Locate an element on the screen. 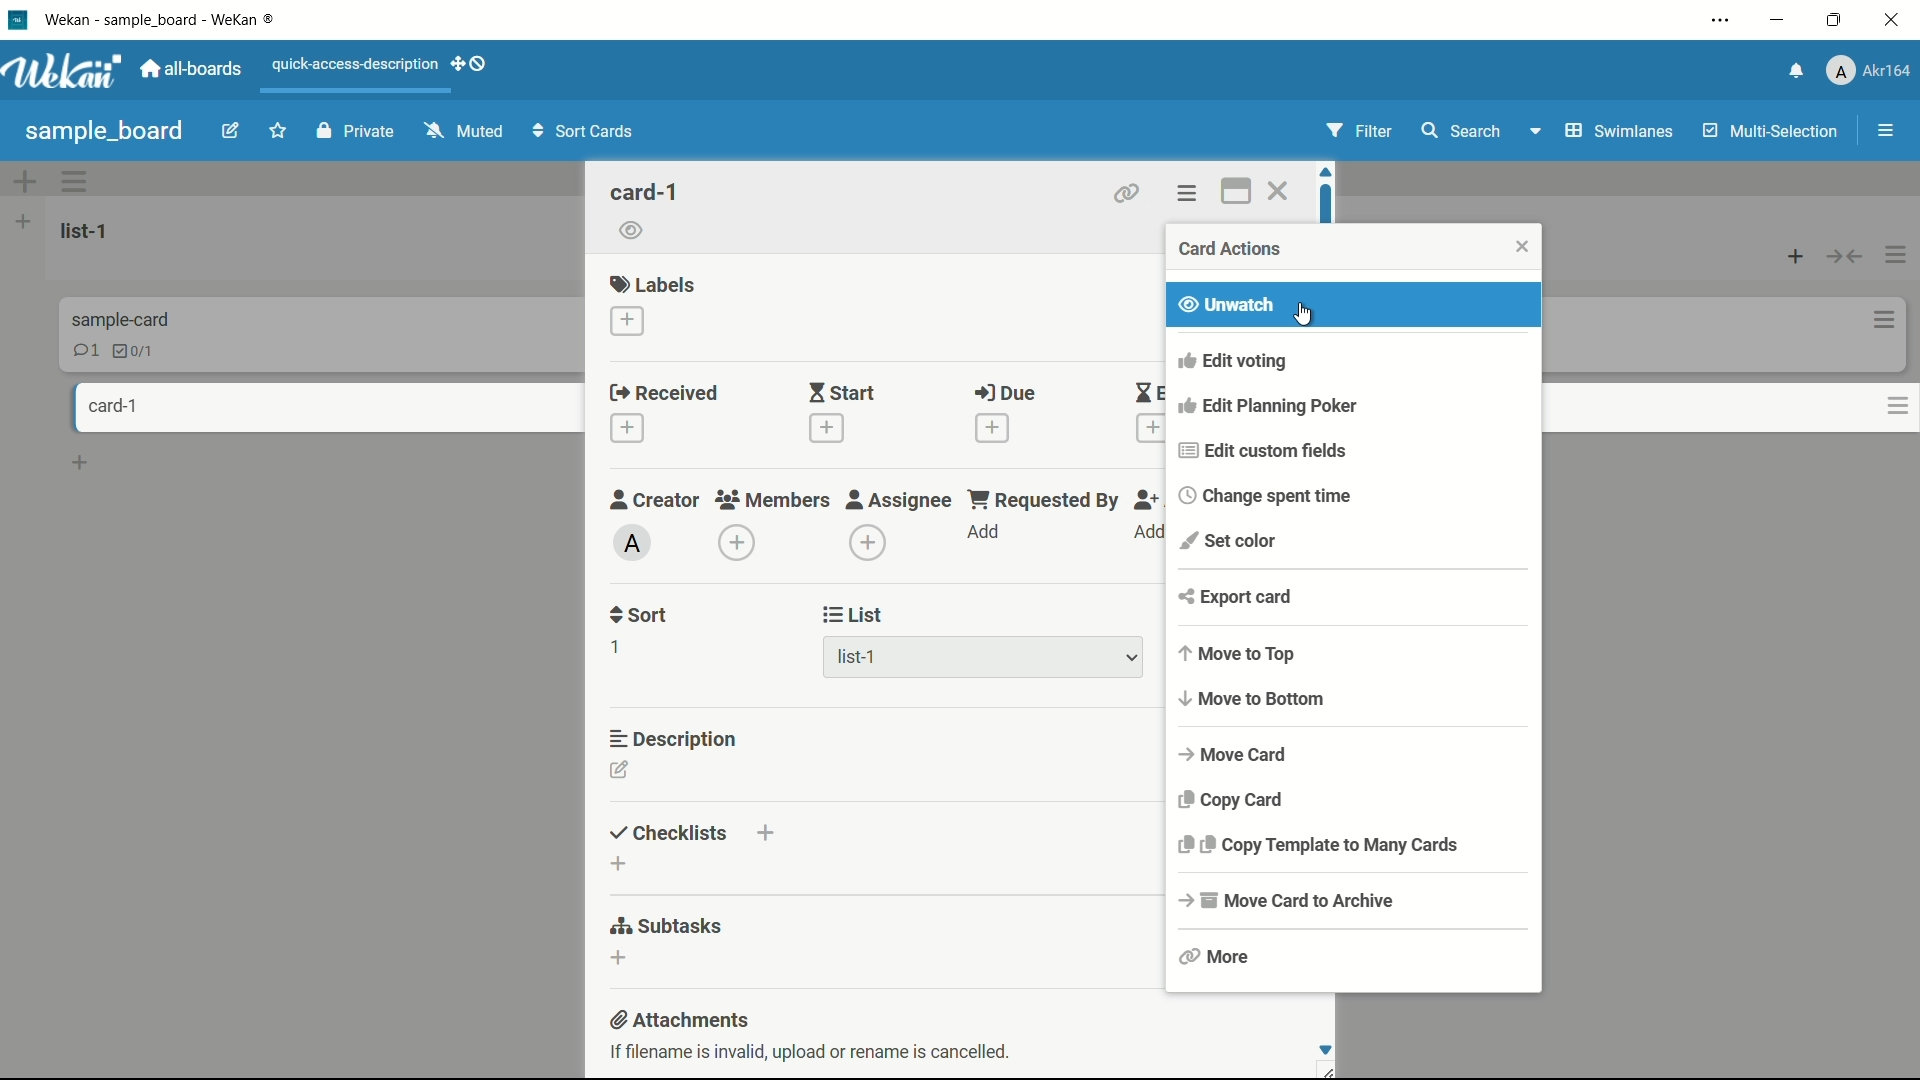 This screenshot has width=1920, height=1080. edit planning poker is located at coordinates (1276, 405).